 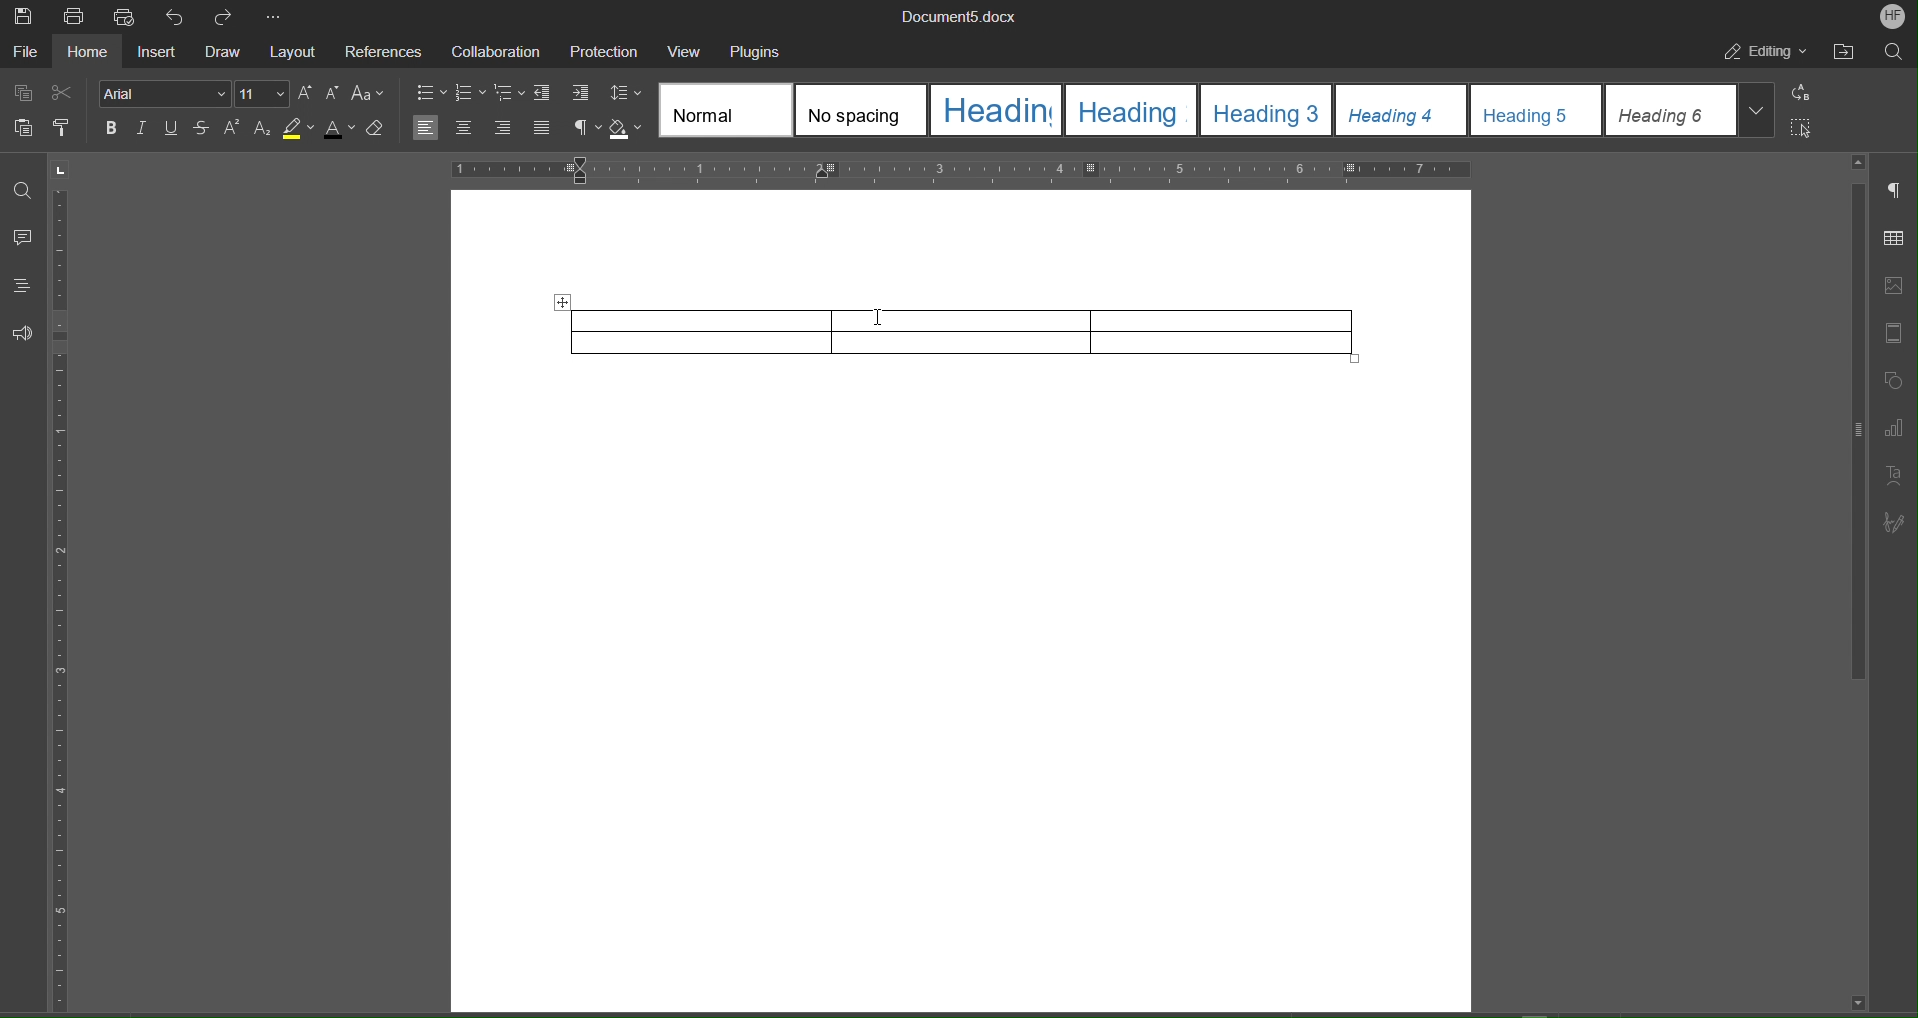 What do you see at coordinates (586, 129) in the screenshot?
I see `Nonprinting characters` at bounding box center [586, 129].